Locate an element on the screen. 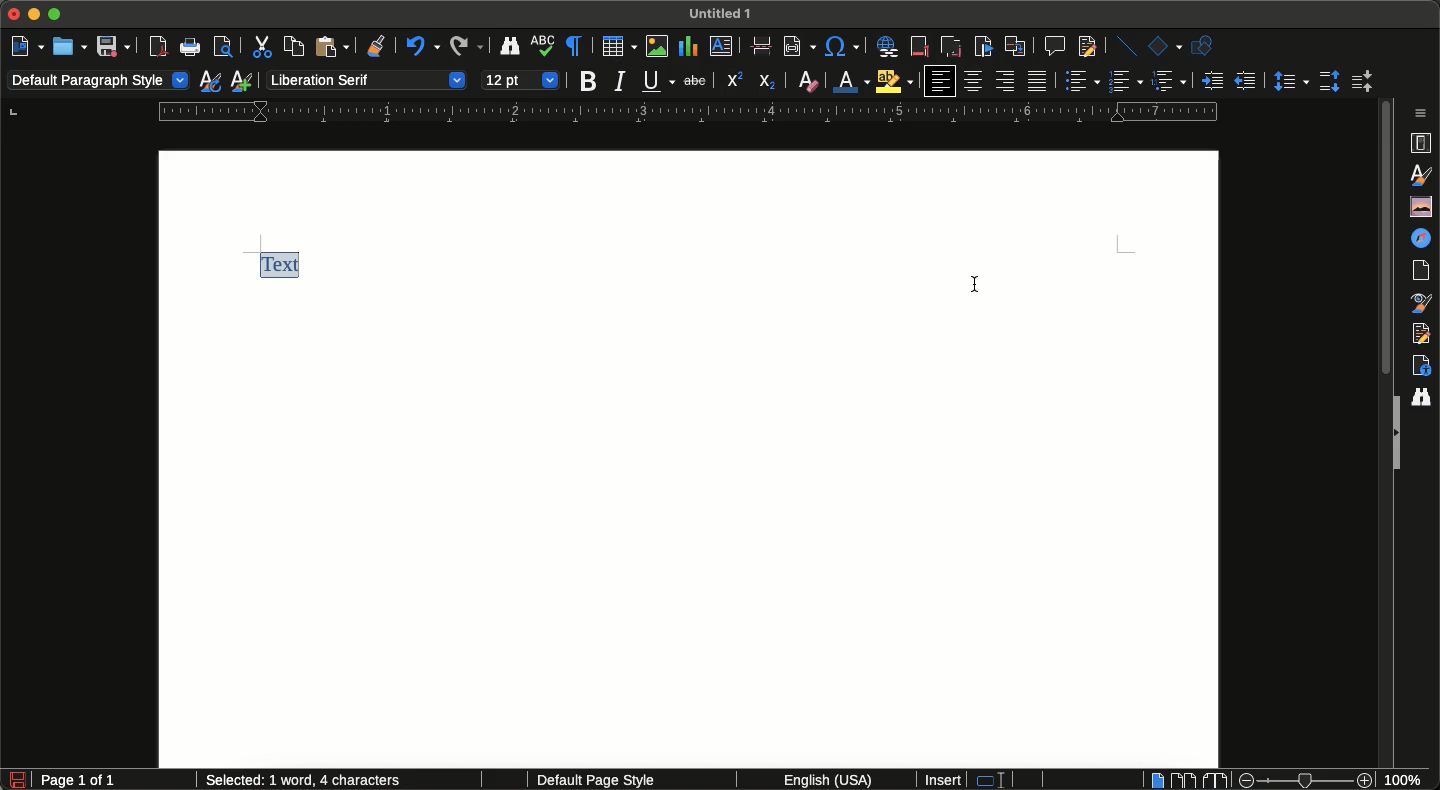 This screenshot has height=790, width=1440. Update selected style is located at coordinates (211, 81).